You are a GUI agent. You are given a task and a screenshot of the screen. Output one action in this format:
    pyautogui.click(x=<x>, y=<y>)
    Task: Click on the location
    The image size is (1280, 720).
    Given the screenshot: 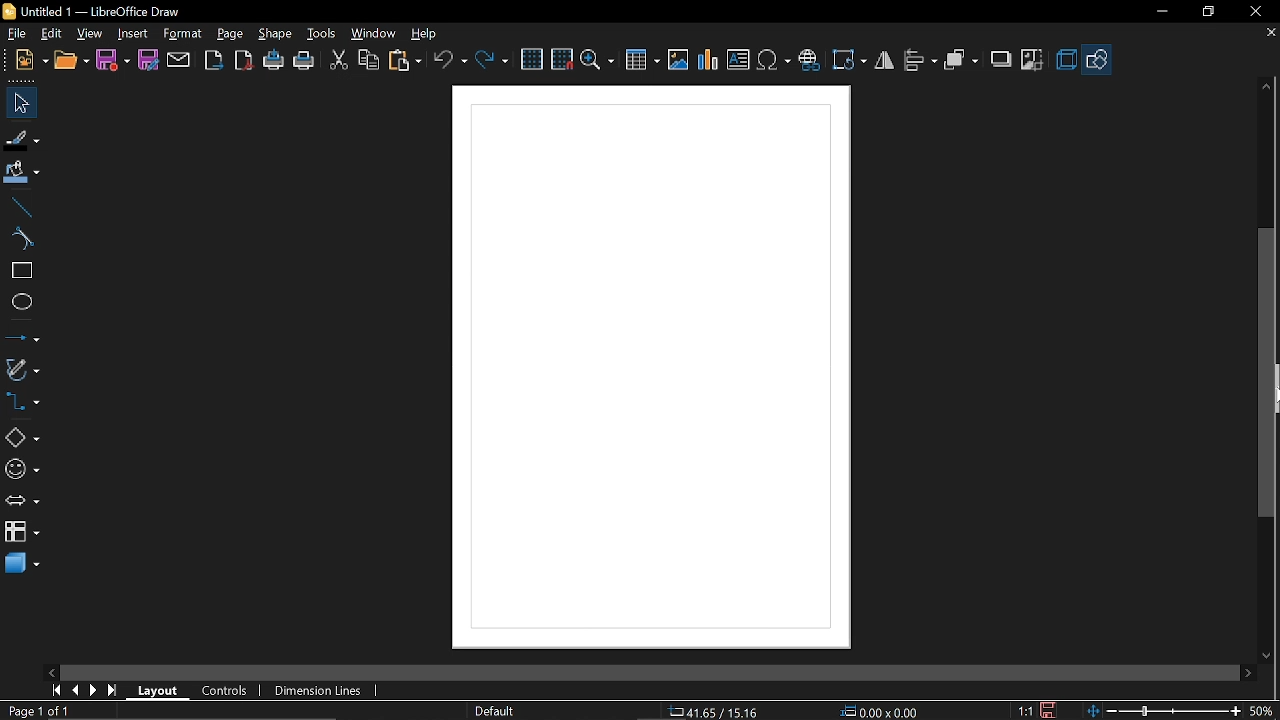 What is the action you would take?
    pyautogui.click(x=882, y=712)
    